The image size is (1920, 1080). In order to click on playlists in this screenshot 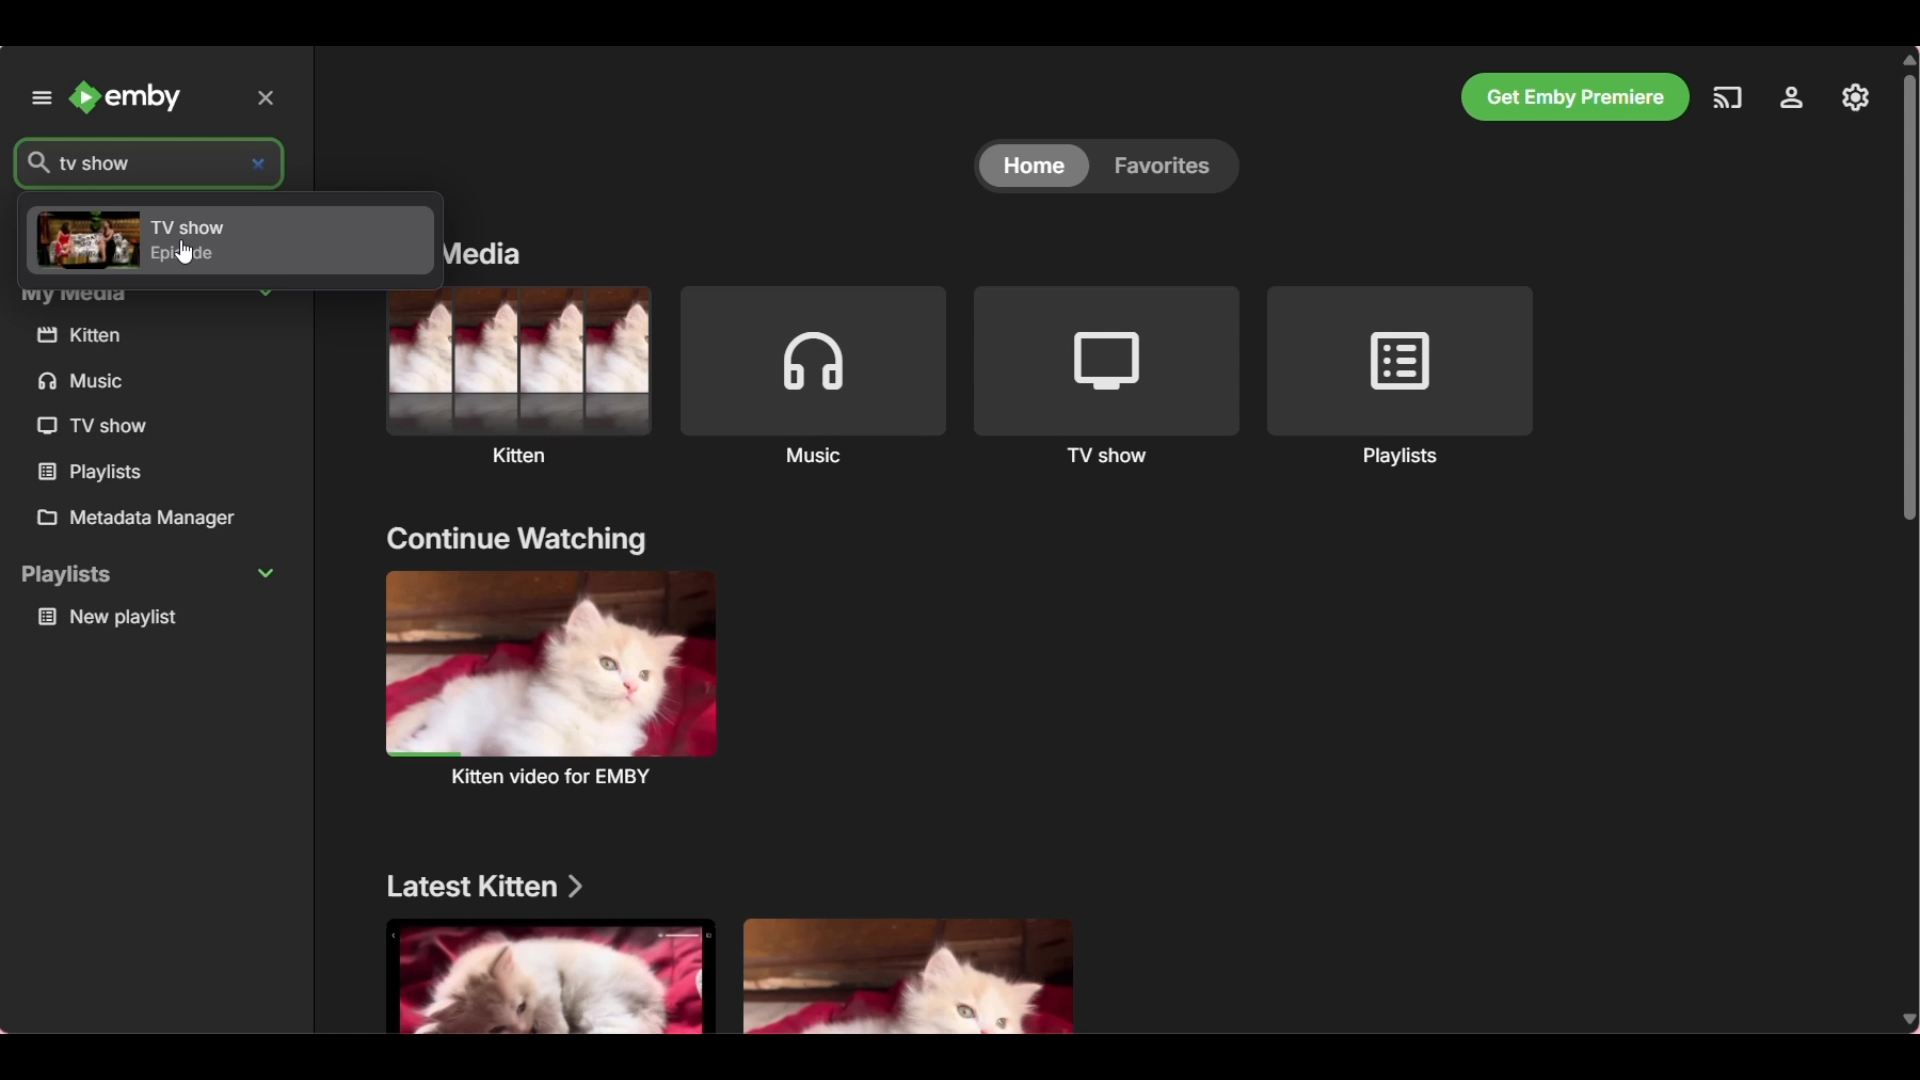, I will do `click(146, 575)`.